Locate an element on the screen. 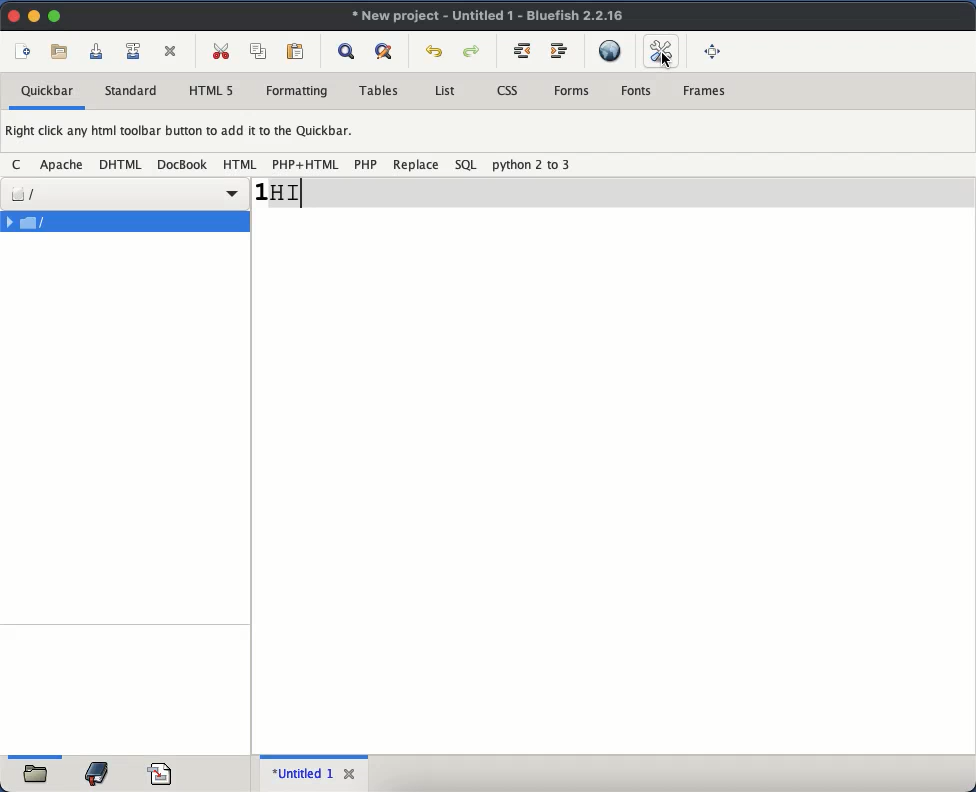 Image resolution: width=976 pixels, height=792 pixels. c is located at coordinates (19, 165).